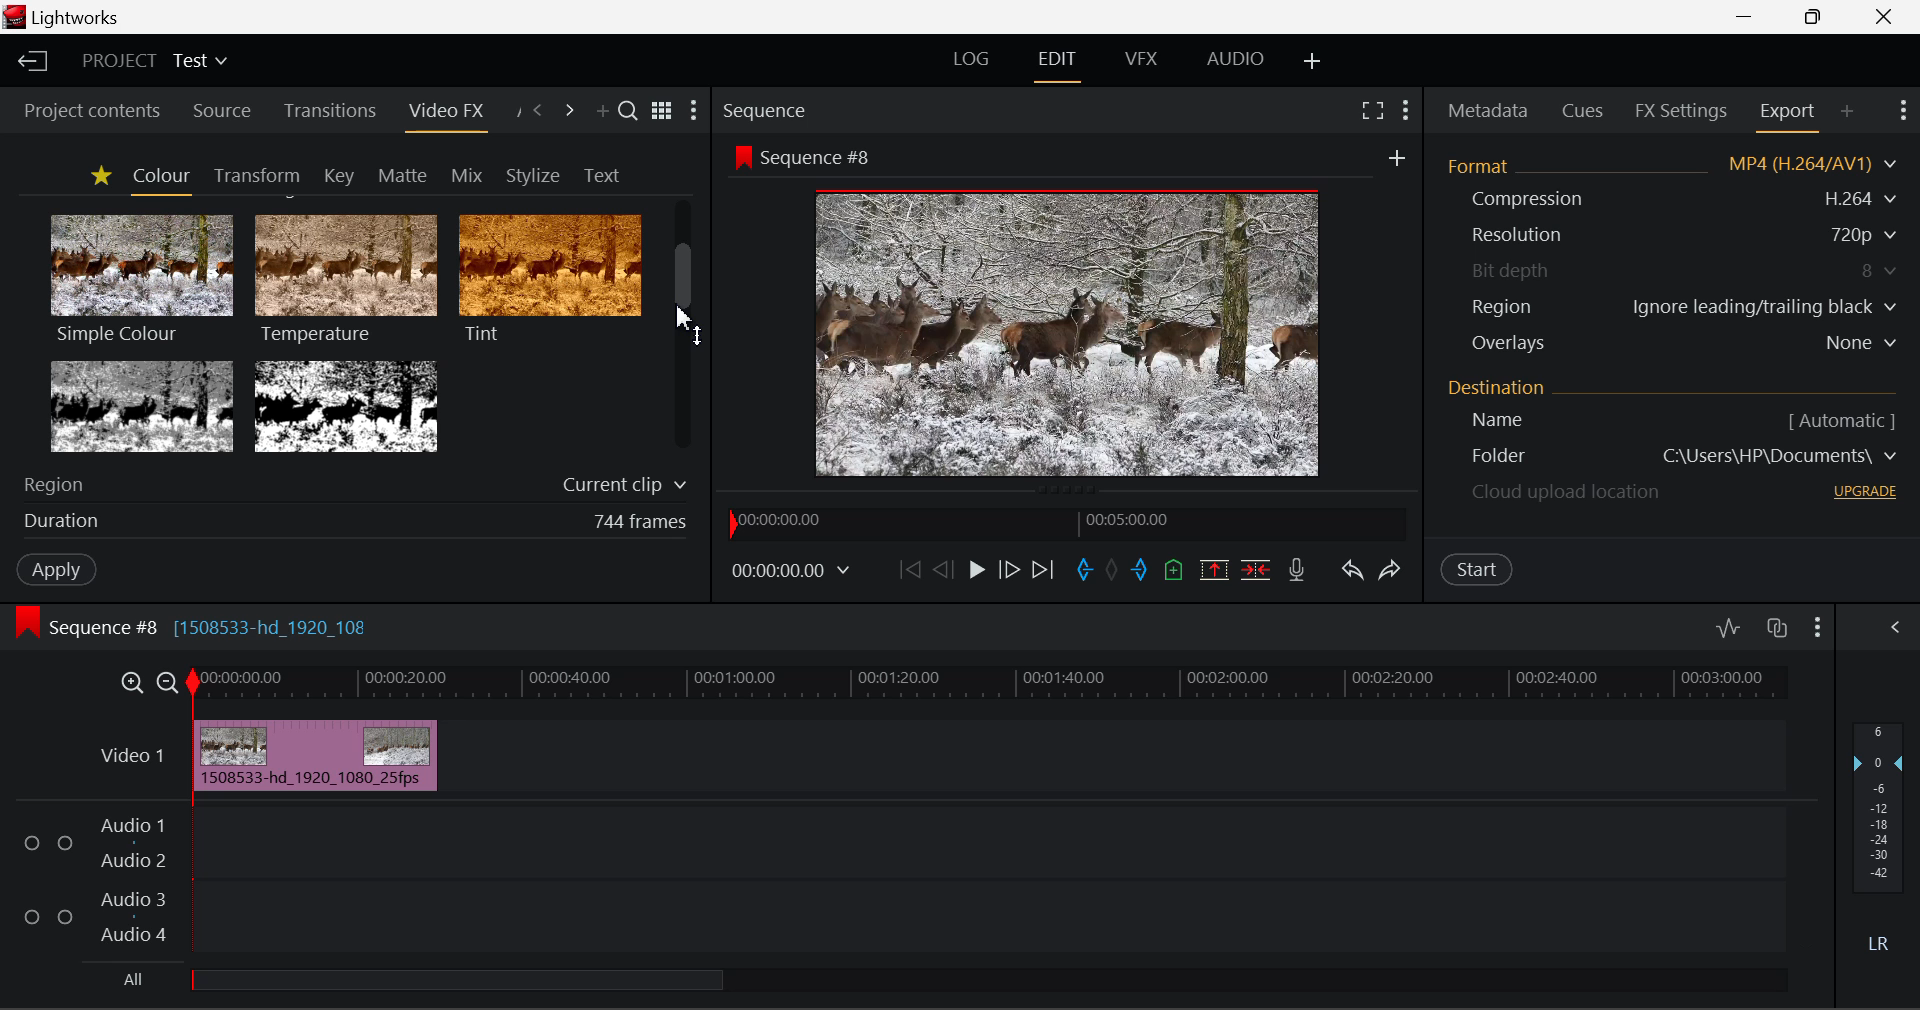 The width and height of the screenshot is (1920, 1010). Describe the element at coordinates (540, 113) in the screenshot. I see `Previous Panel` at that location.